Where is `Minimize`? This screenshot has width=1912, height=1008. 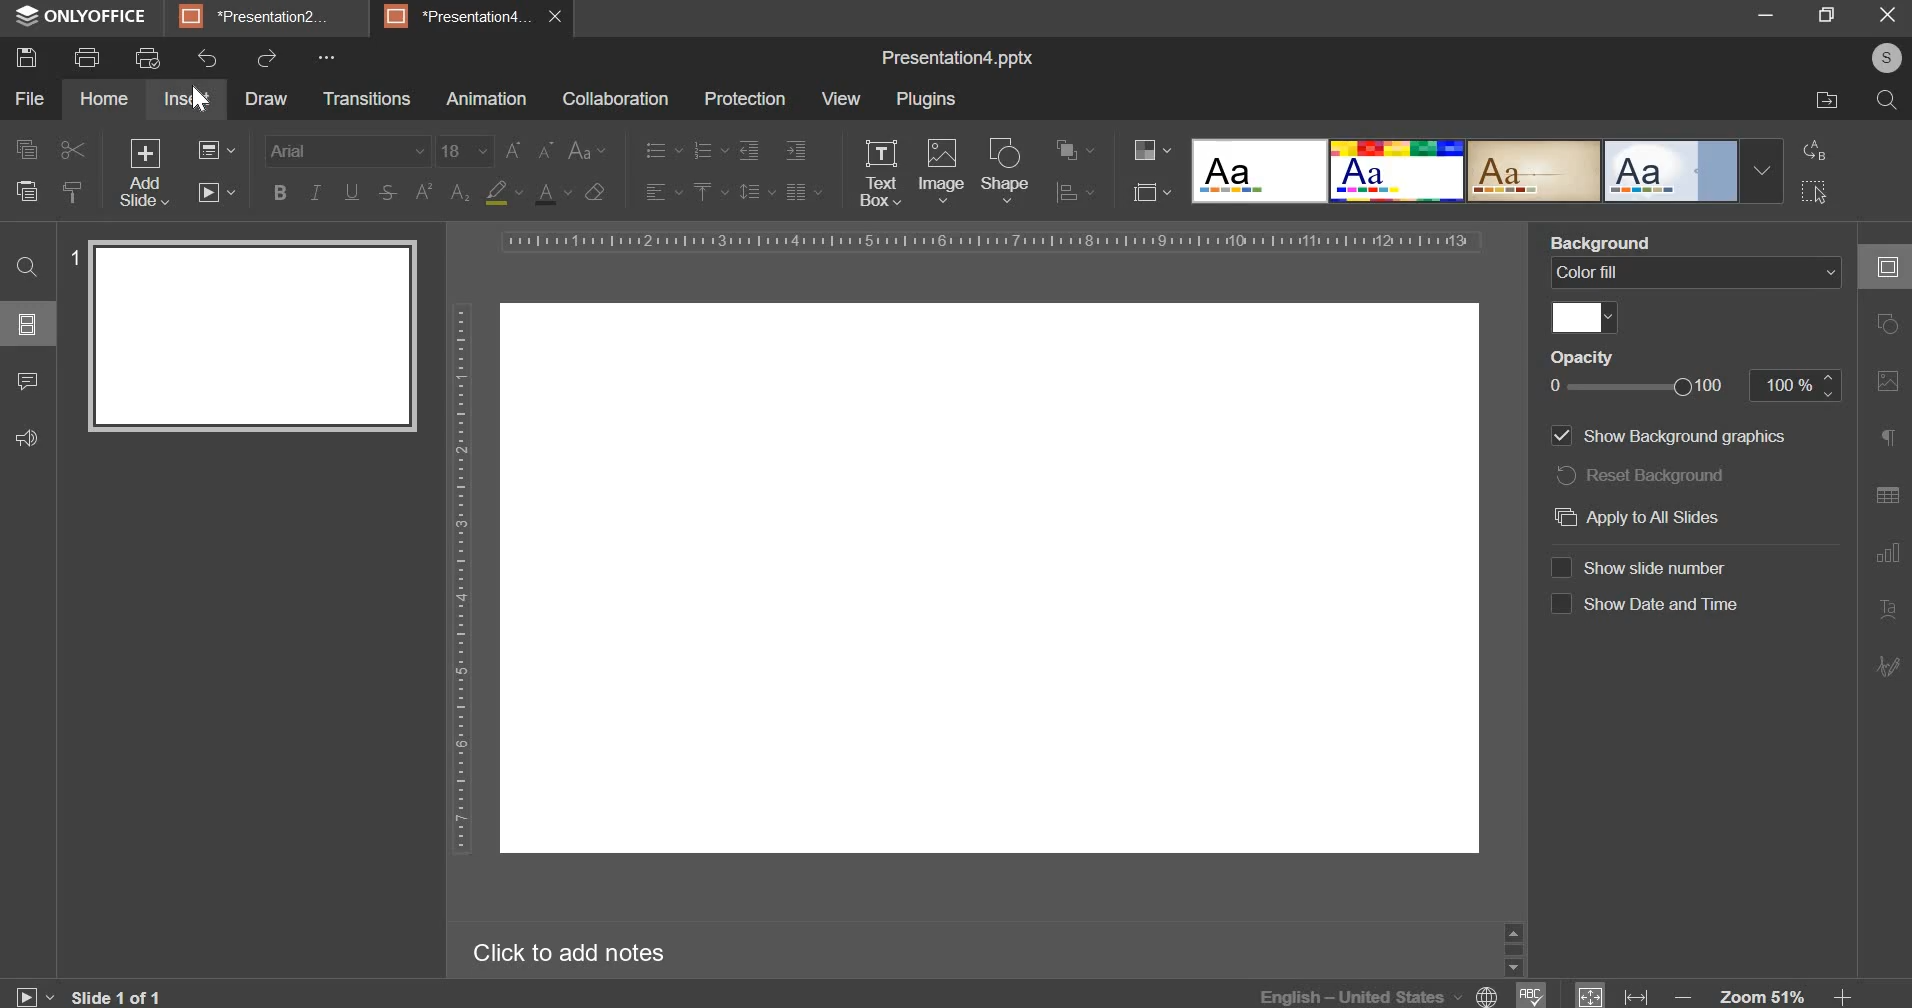
Minimize is located at coordinates (1771, 14).